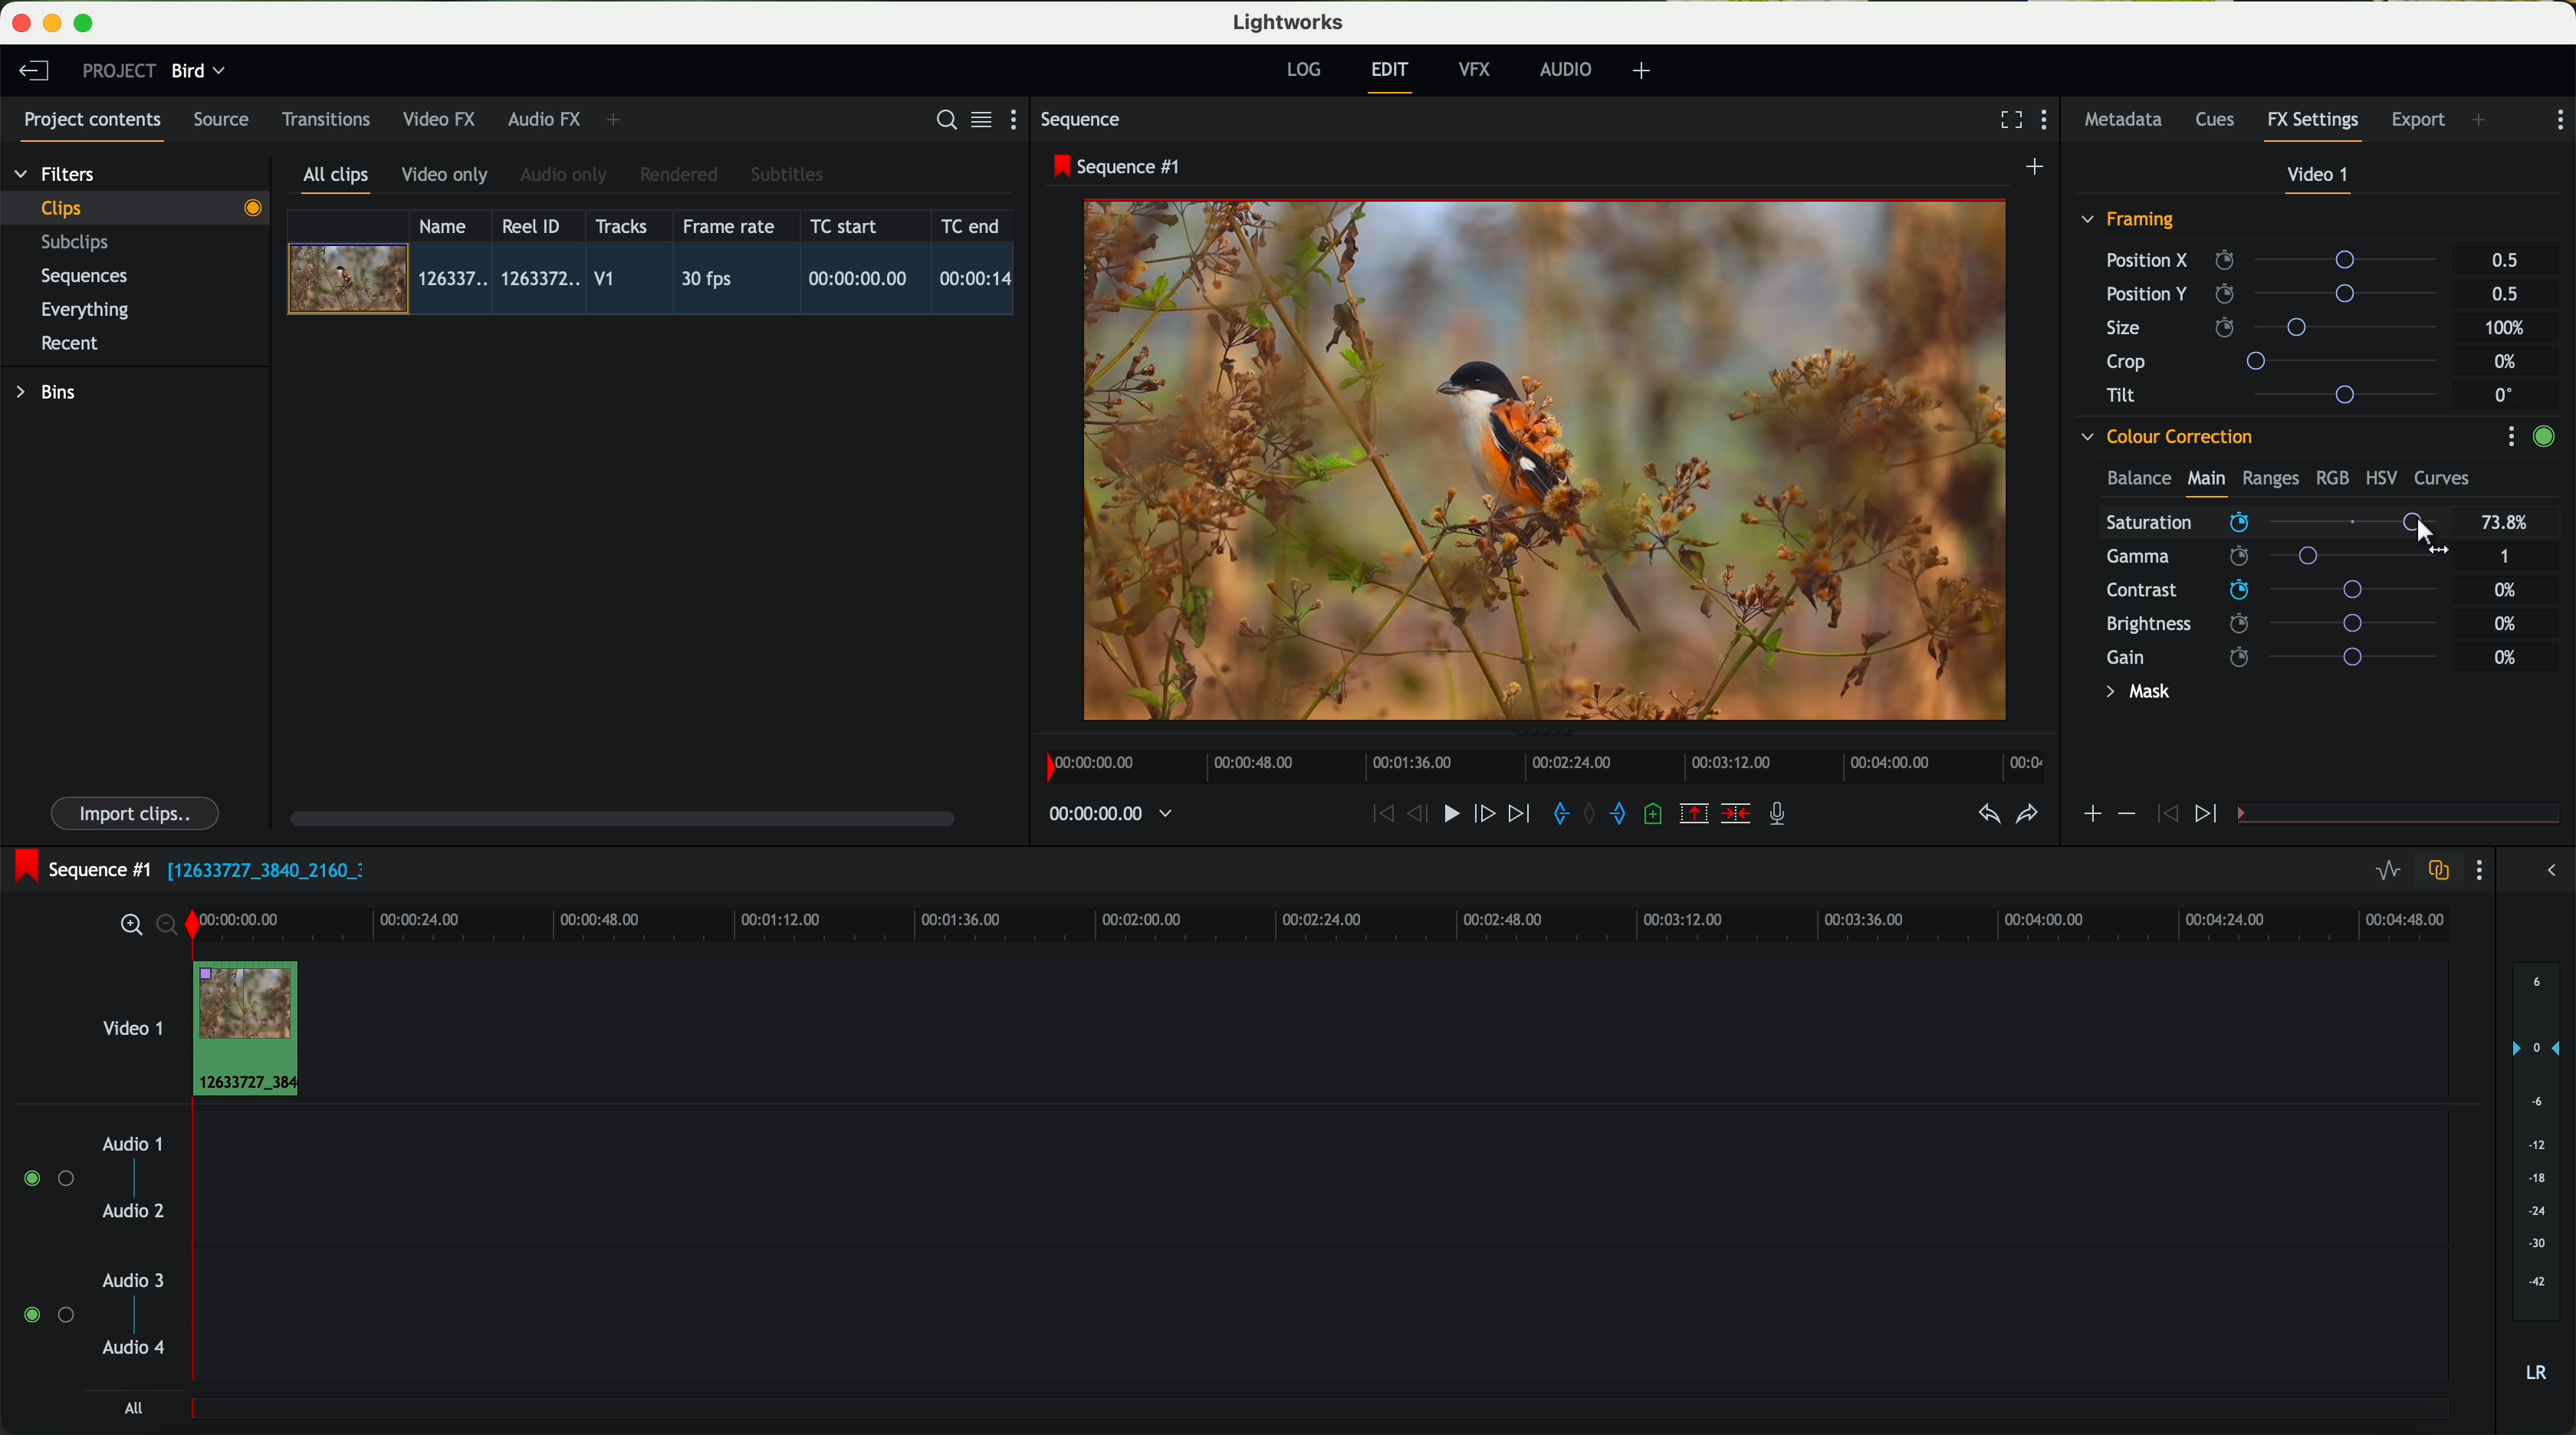 This screenshot has height=1435, width=2576. I want to click on audio 3, so click(124, 1279).